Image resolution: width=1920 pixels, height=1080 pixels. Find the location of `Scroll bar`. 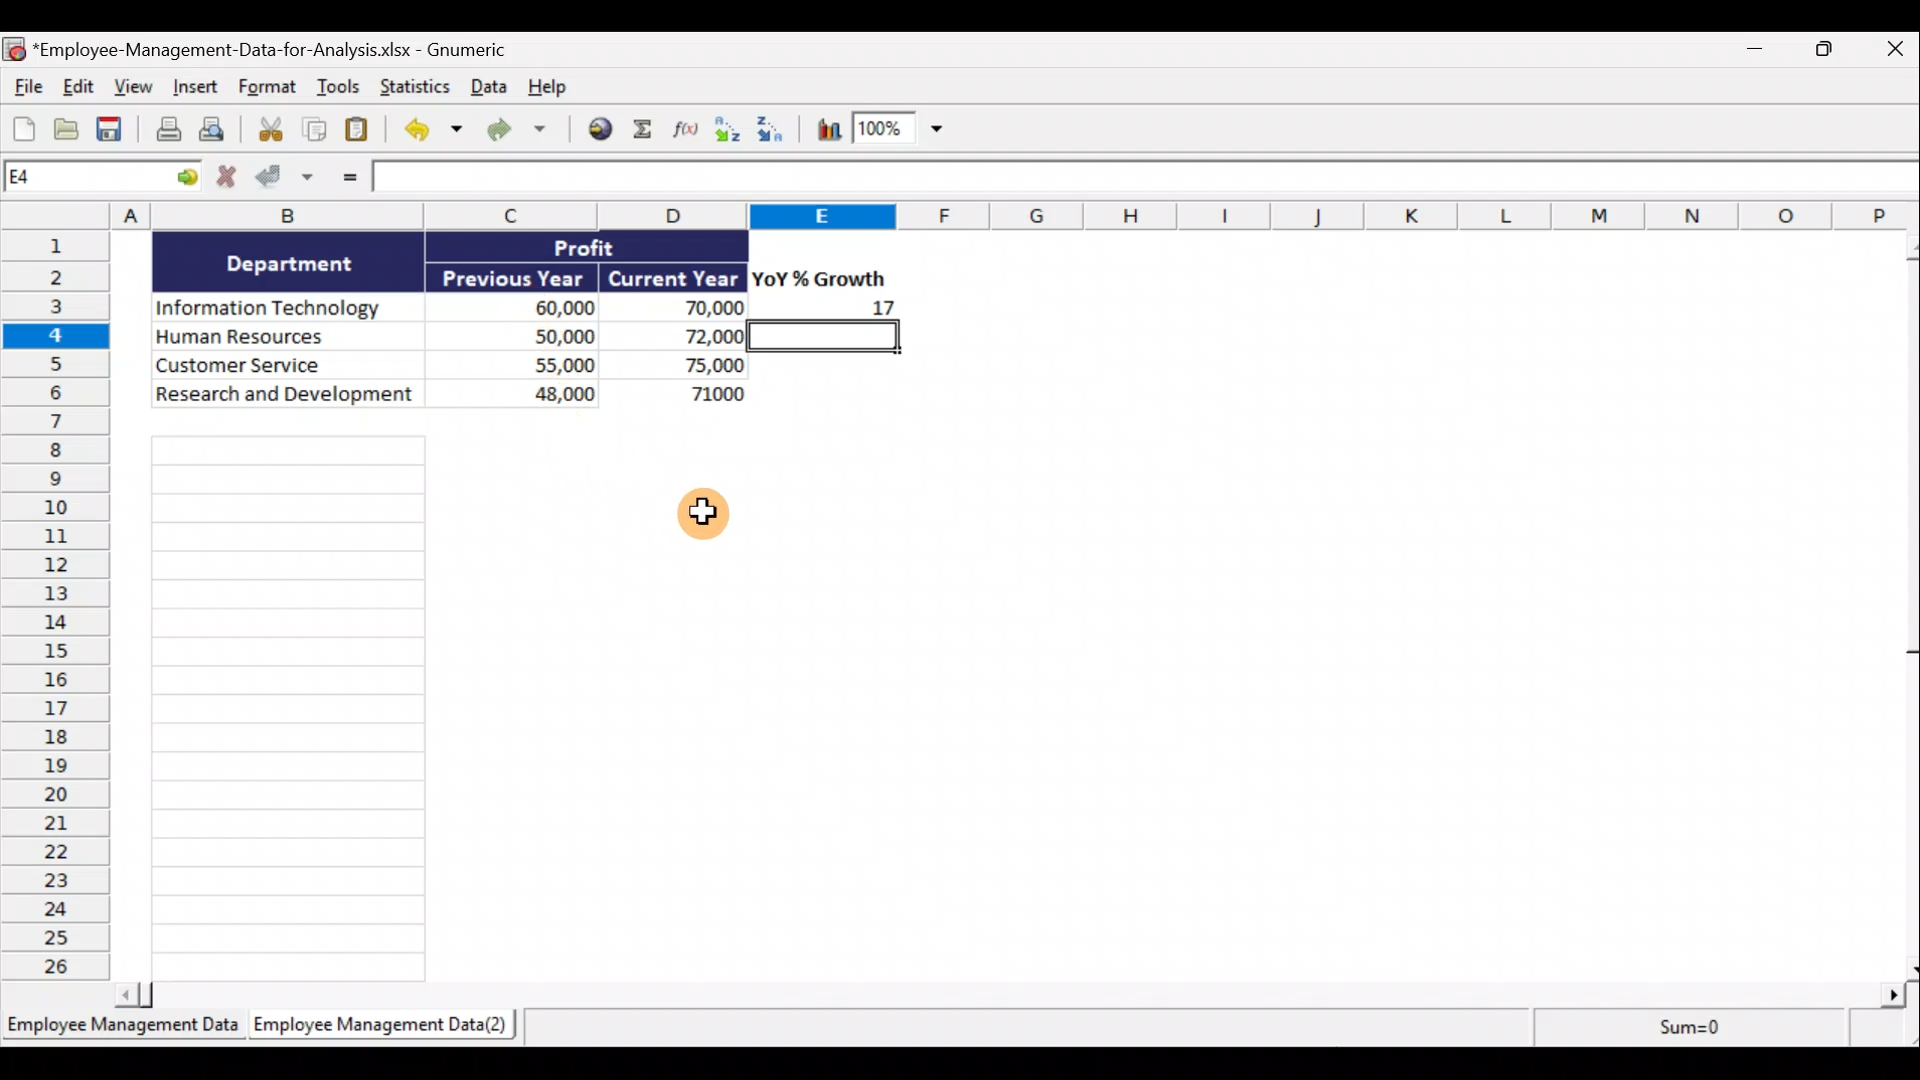

Scroll bar is located at coordinates (1908, 606).